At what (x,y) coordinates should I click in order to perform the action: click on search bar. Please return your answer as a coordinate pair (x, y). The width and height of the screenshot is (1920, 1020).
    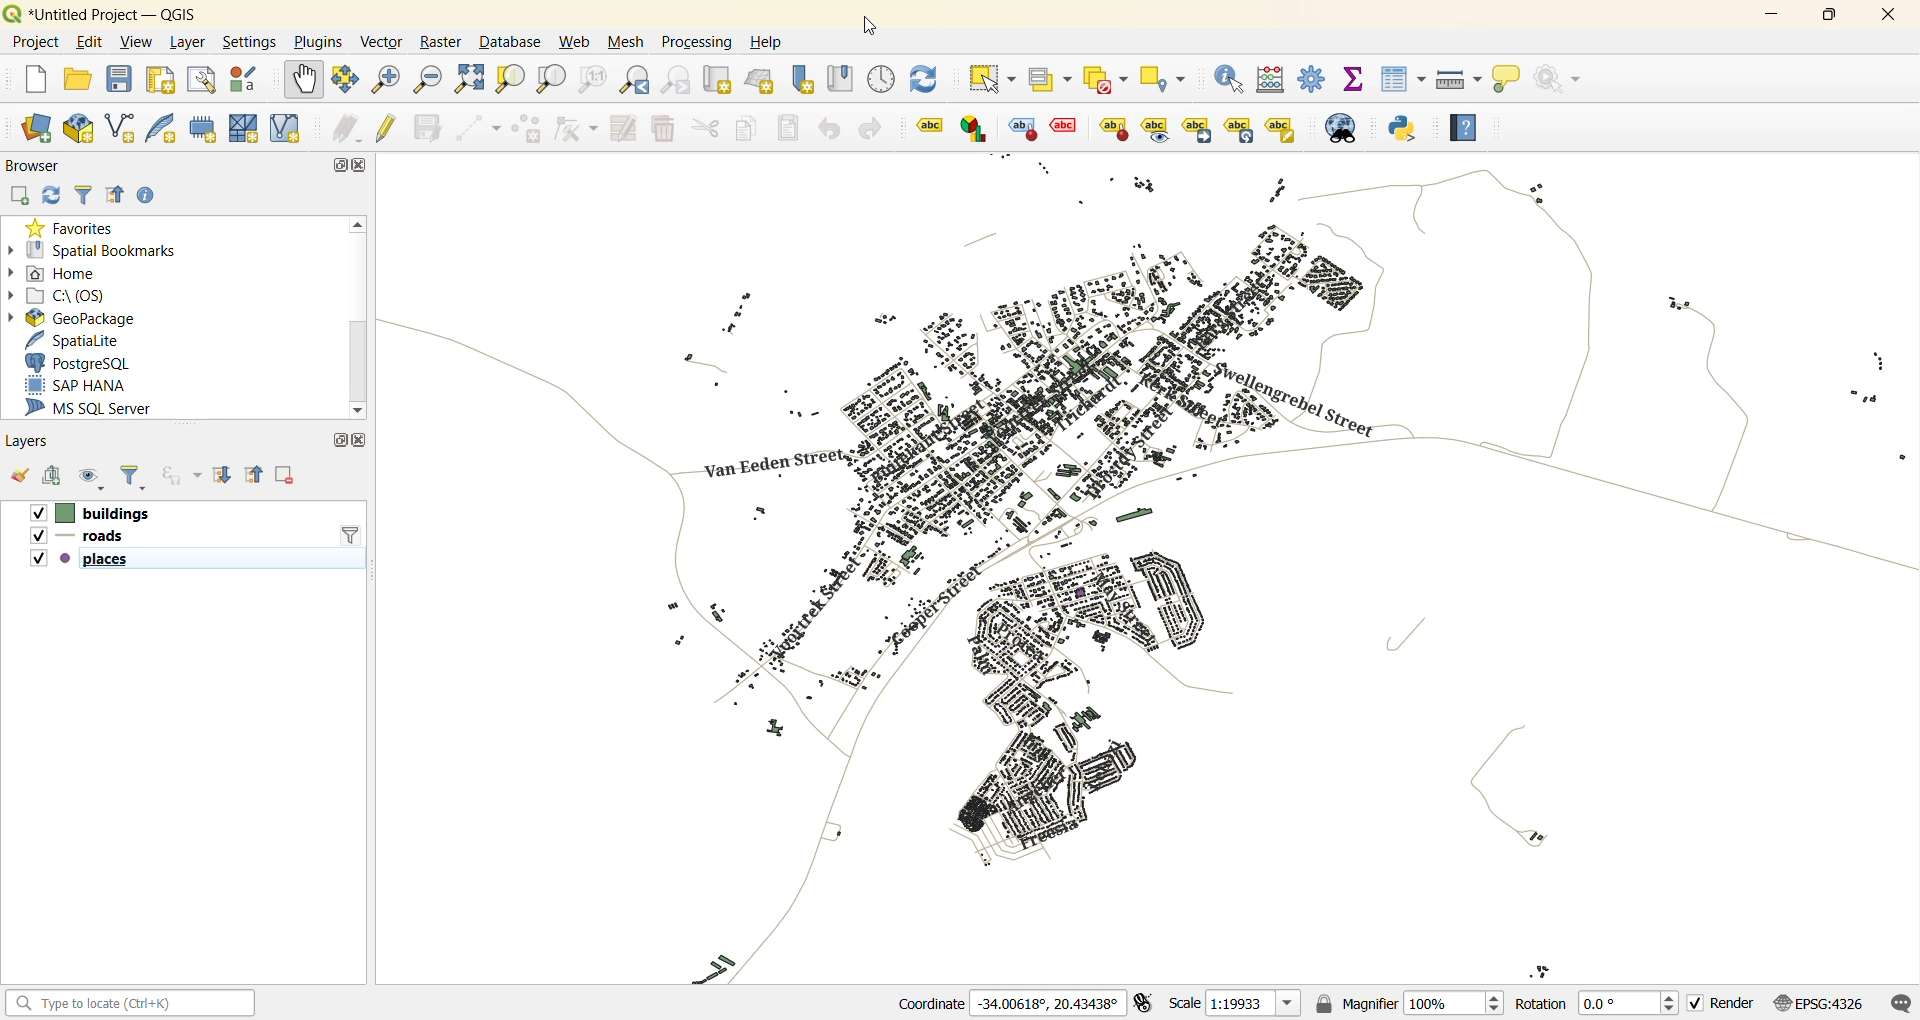
    Looking at the image, I should click on (133, 1005).